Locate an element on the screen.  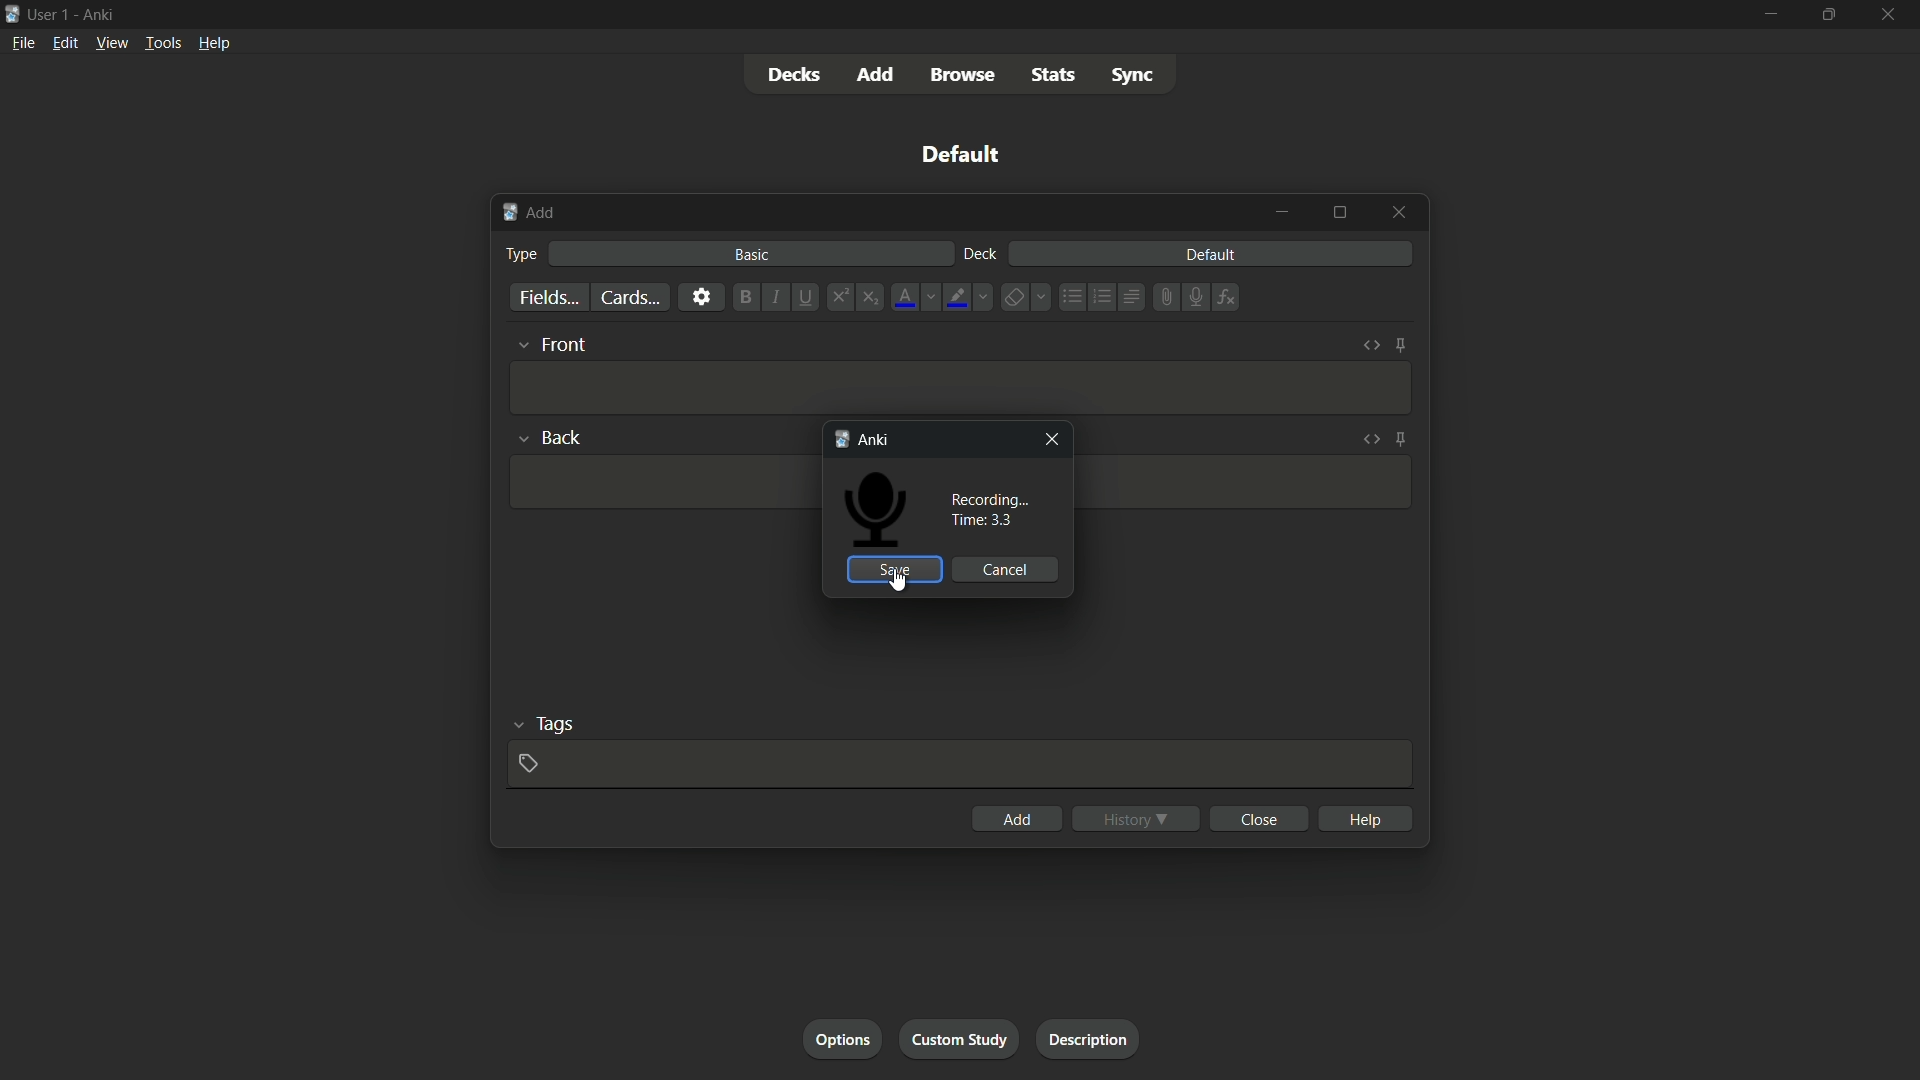
deck is located at coordinates (979, 255).